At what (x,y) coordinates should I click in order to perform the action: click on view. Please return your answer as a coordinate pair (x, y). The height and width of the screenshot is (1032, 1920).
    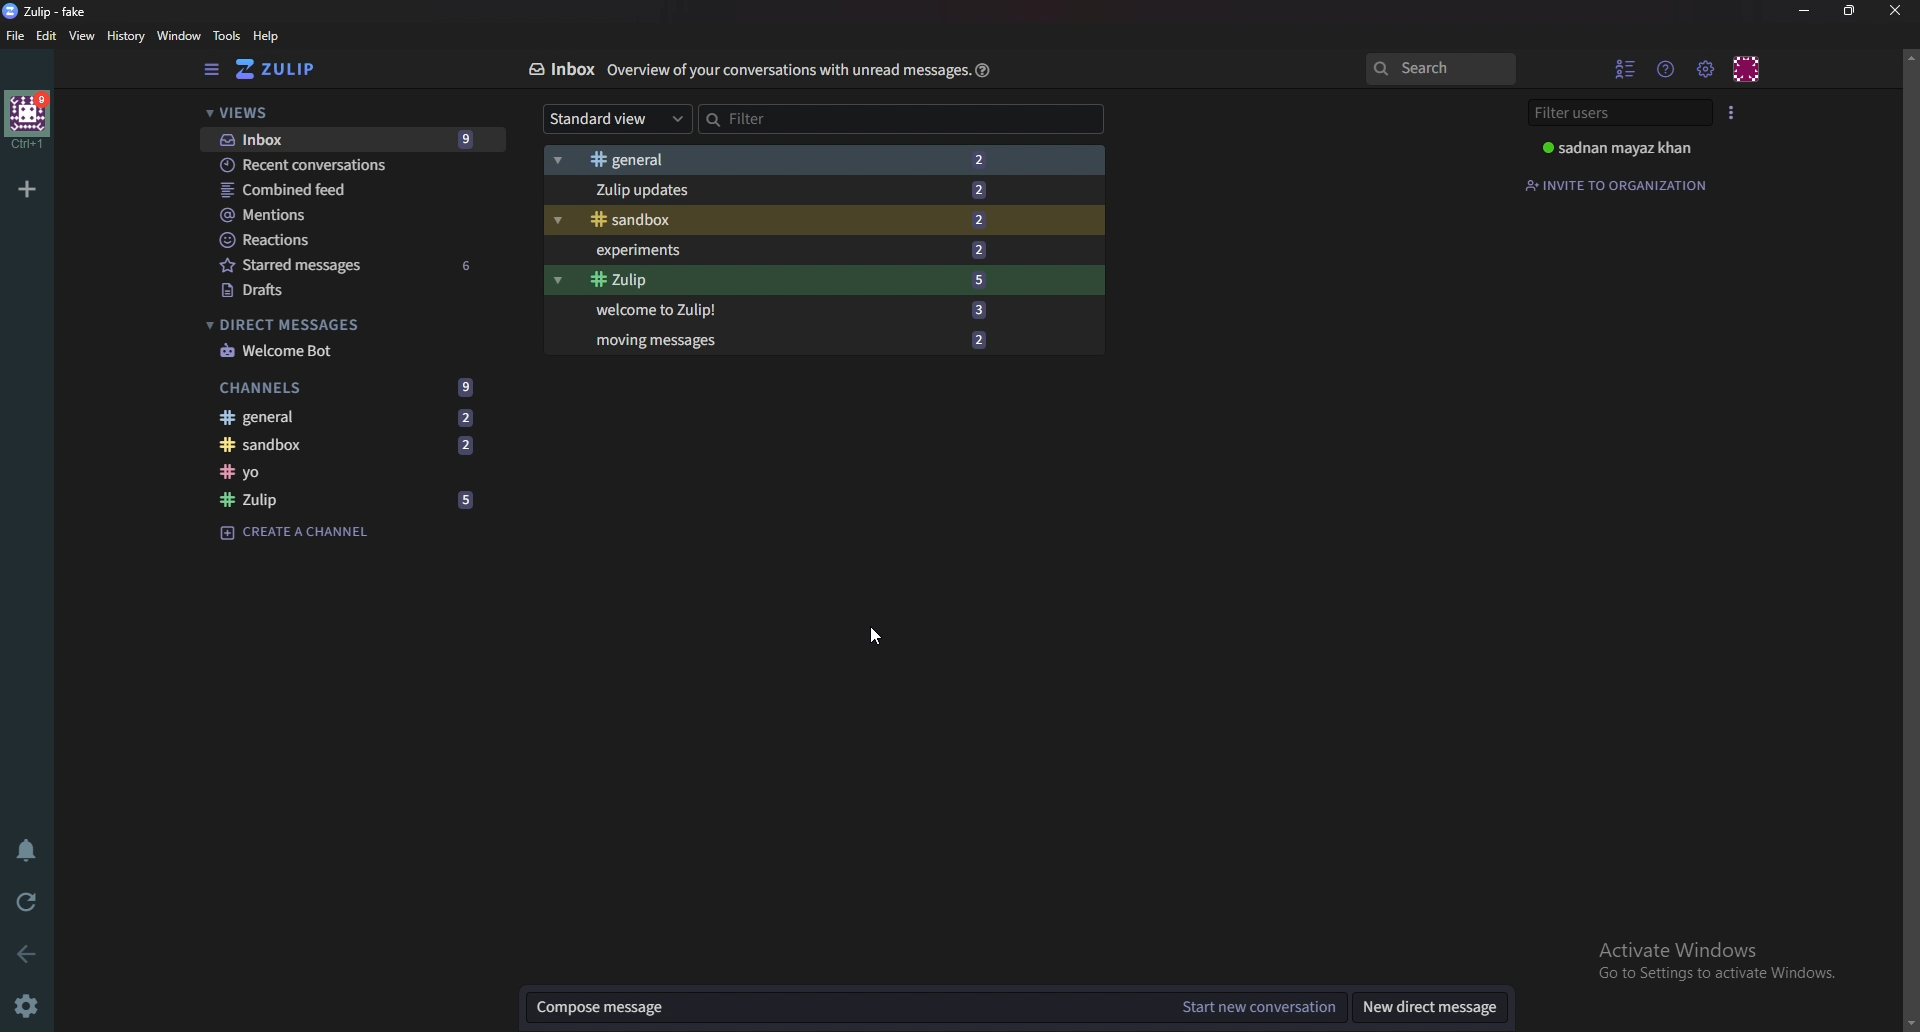
    Looking at the image, I should click on (83, 36).